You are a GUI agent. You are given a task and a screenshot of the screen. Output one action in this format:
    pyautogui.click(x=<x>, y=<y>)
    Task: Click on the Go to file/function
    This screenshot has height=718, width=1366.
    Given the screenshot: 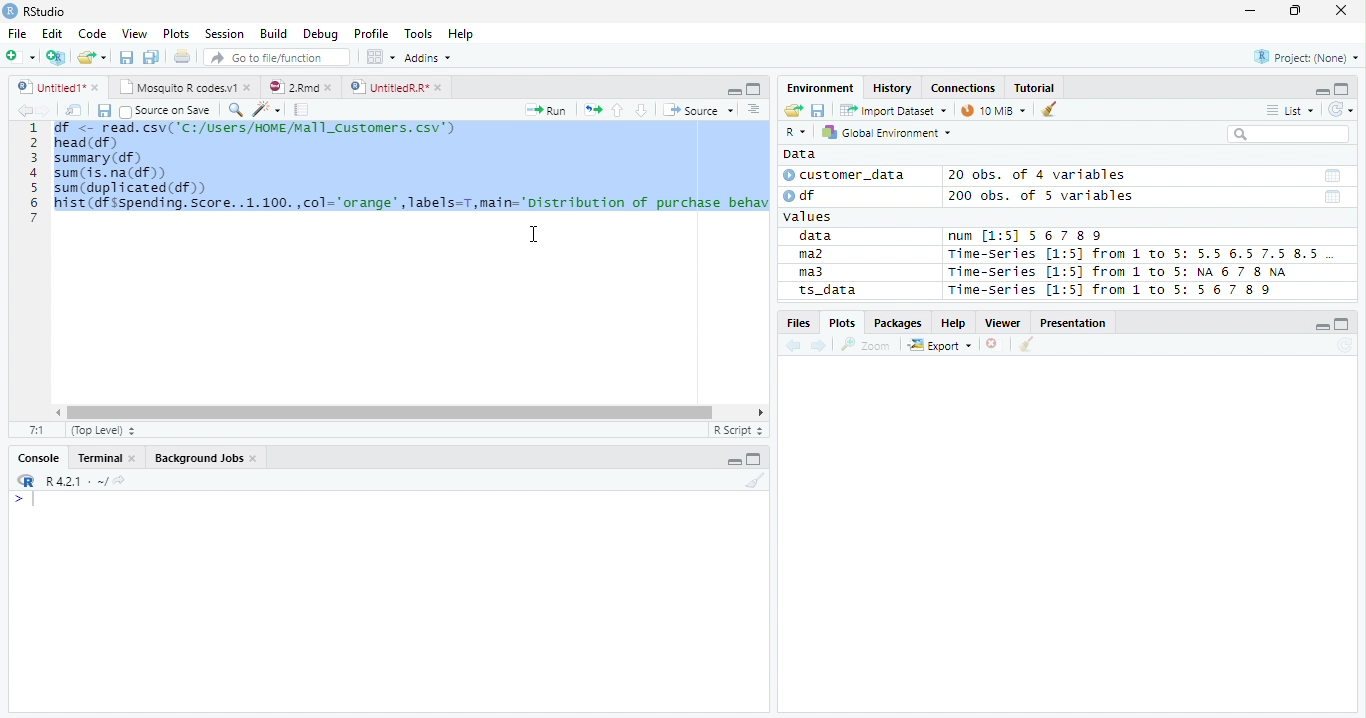 What is the action you would take?
    pyautogui.click(x=274, y=58)
    